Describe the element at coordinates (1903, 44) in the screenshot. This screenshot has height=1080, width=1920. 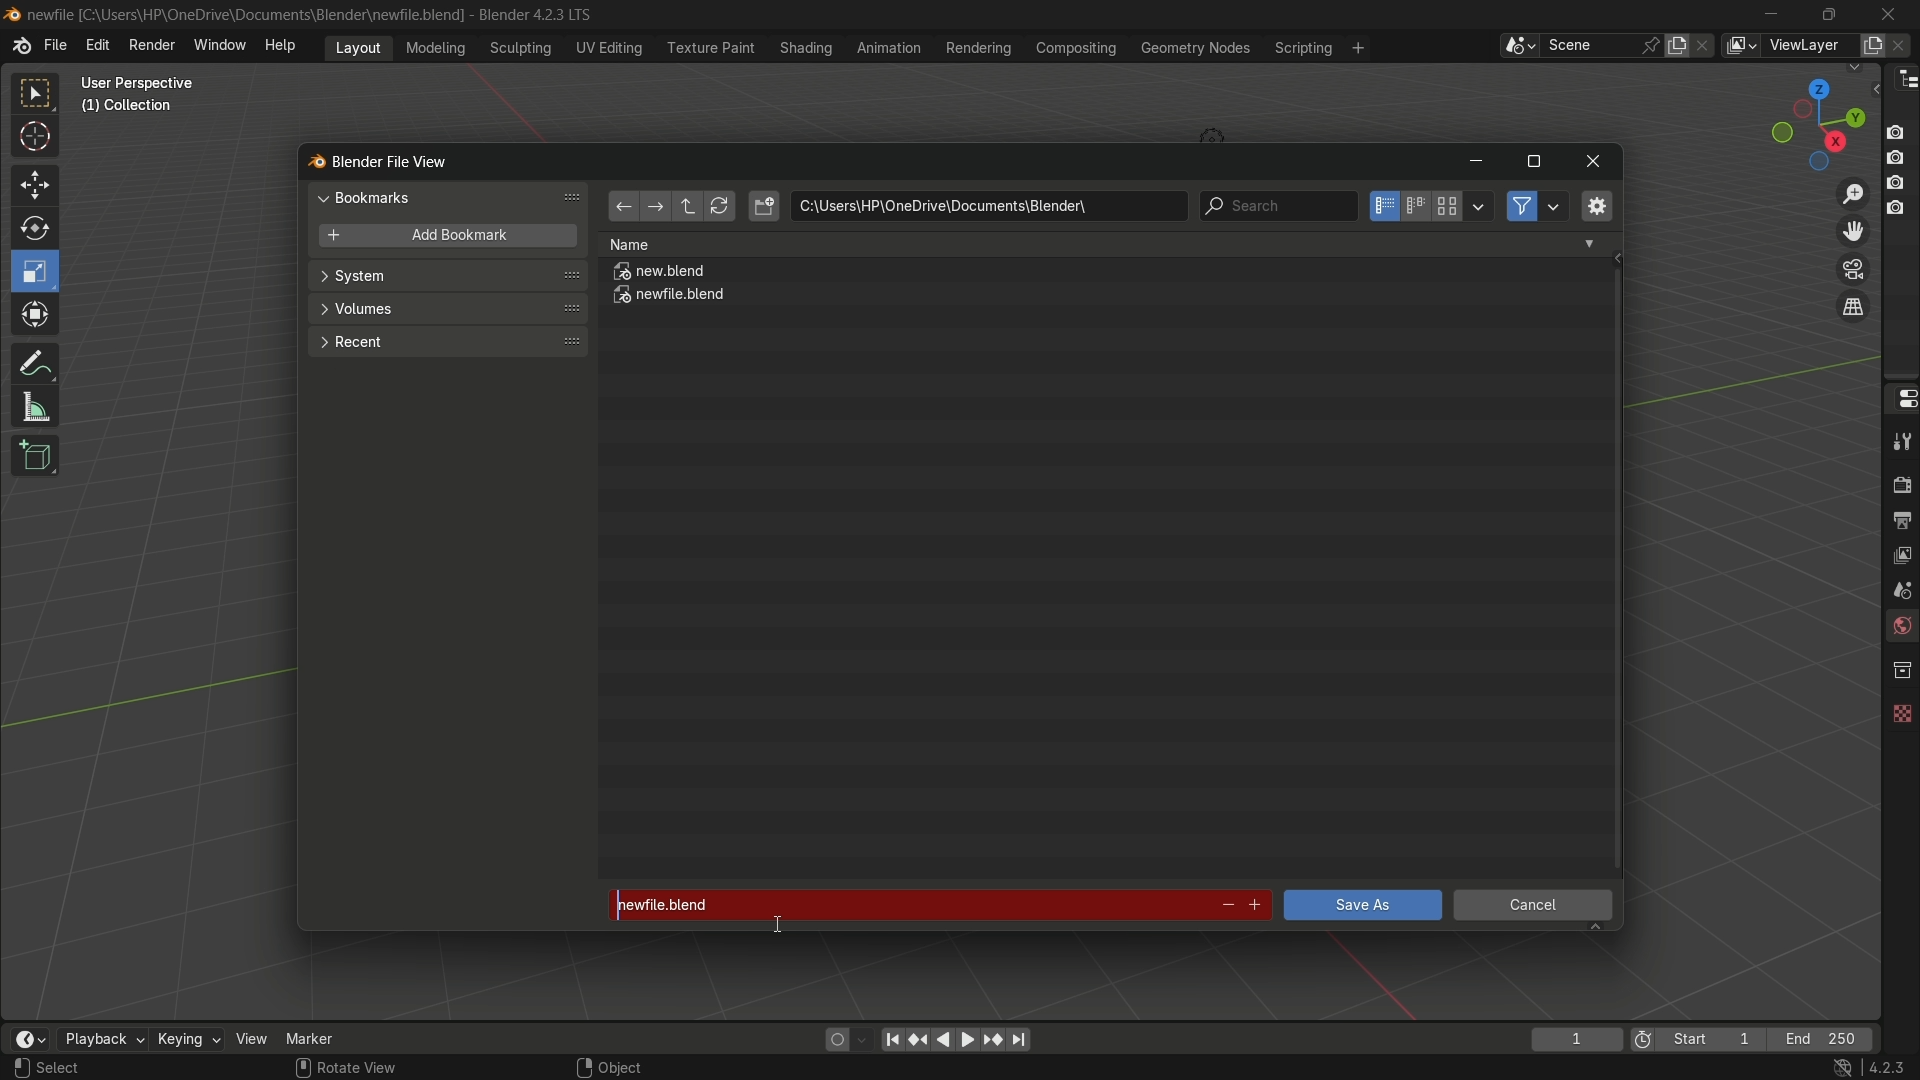
I see `remove view layer` at that location.